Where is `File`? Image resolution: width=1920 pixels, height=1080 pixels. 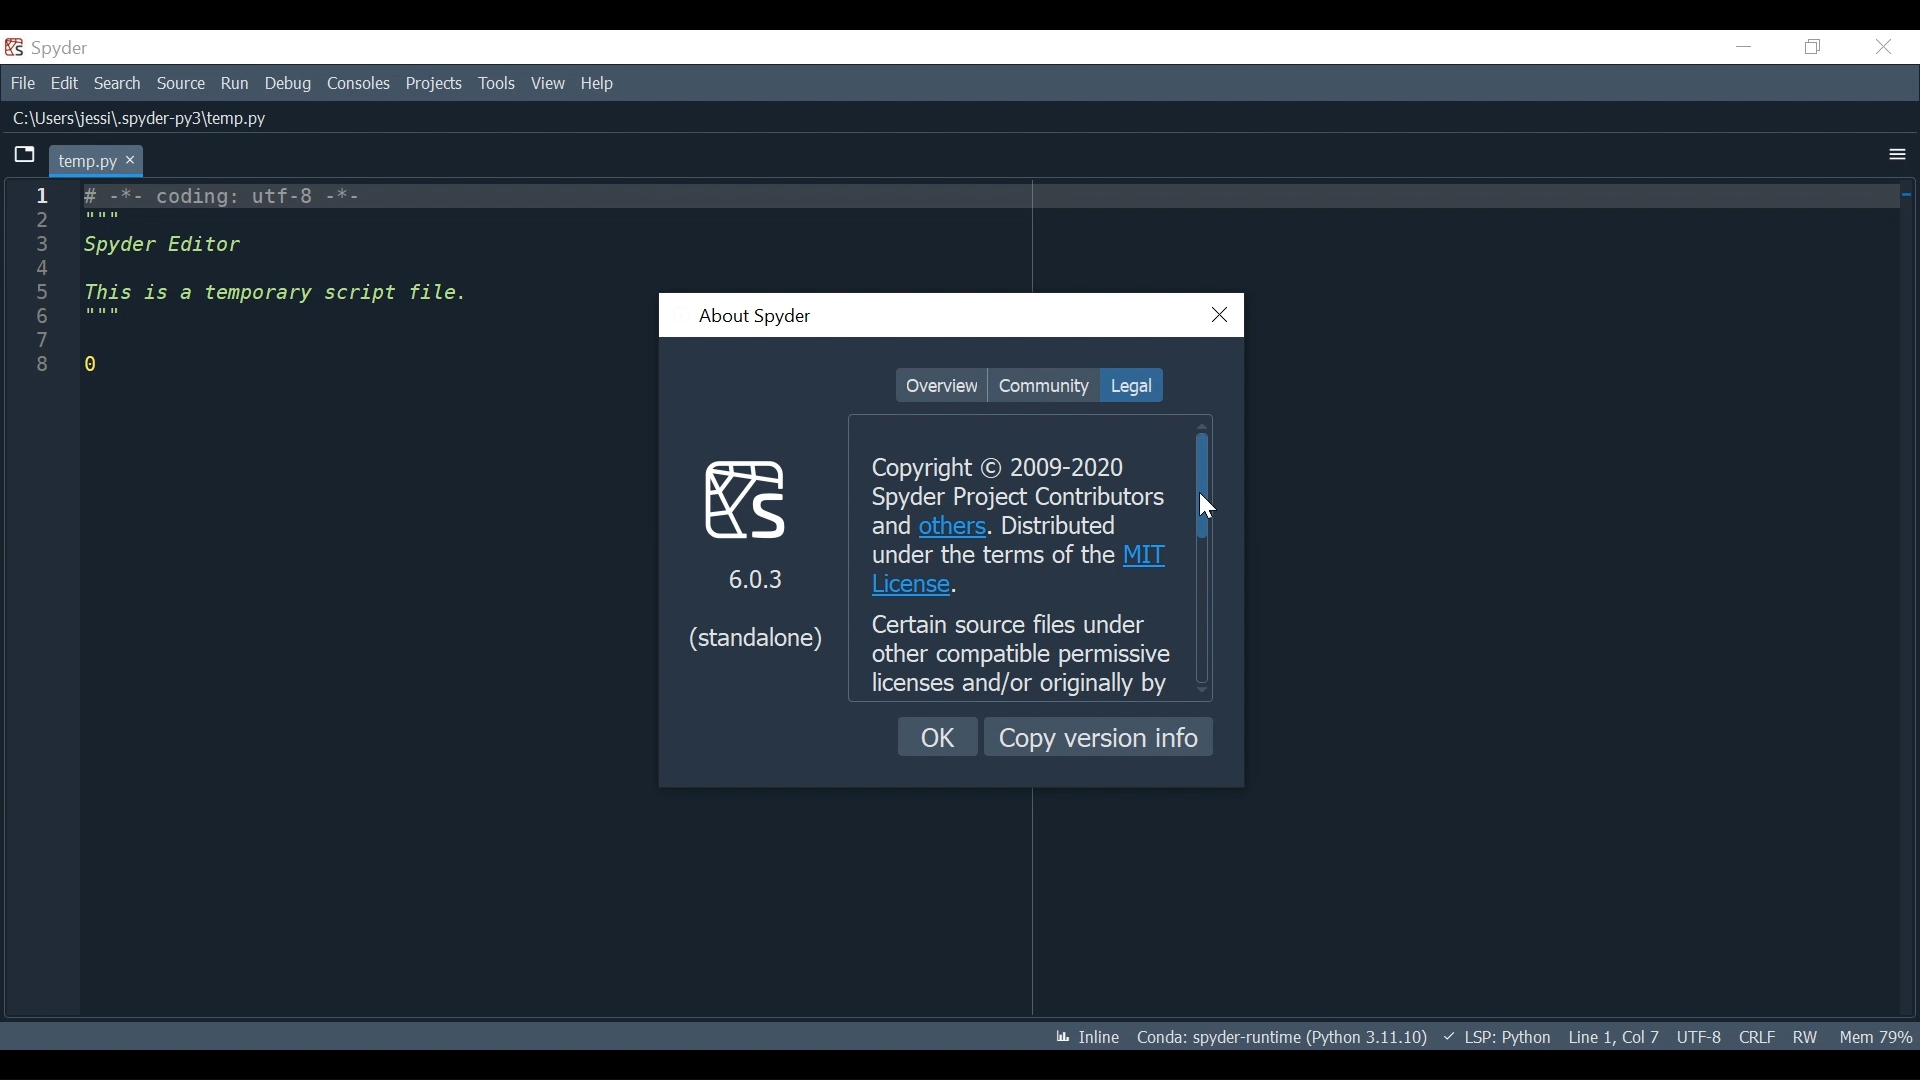 File is located at coordinates (20, 81).